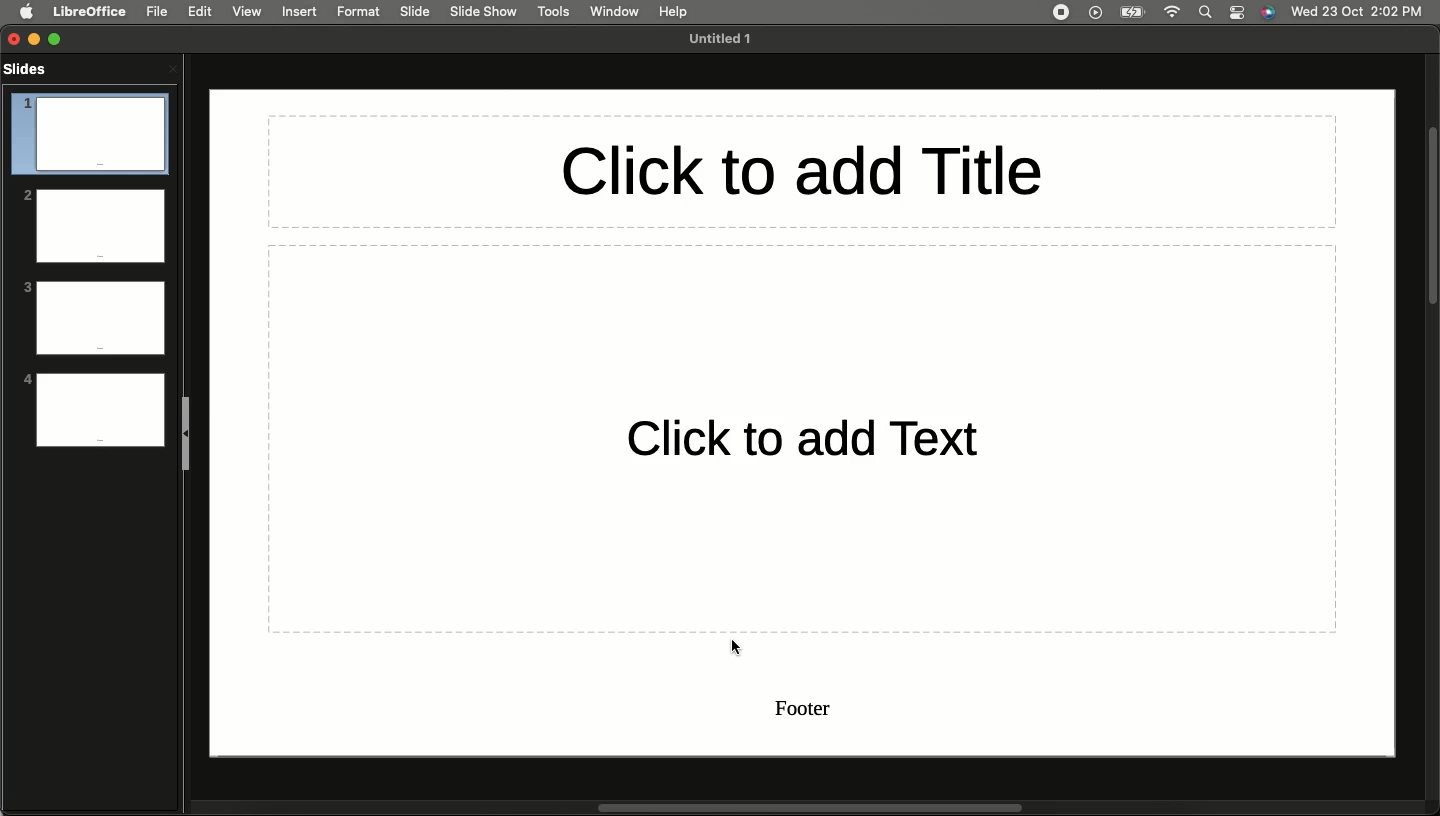 The width and height of the screenshot is (1440, 816). What do you see at coordinates (157, 11) in the screenshot?
I see `File` at bounding box center [157, 11].